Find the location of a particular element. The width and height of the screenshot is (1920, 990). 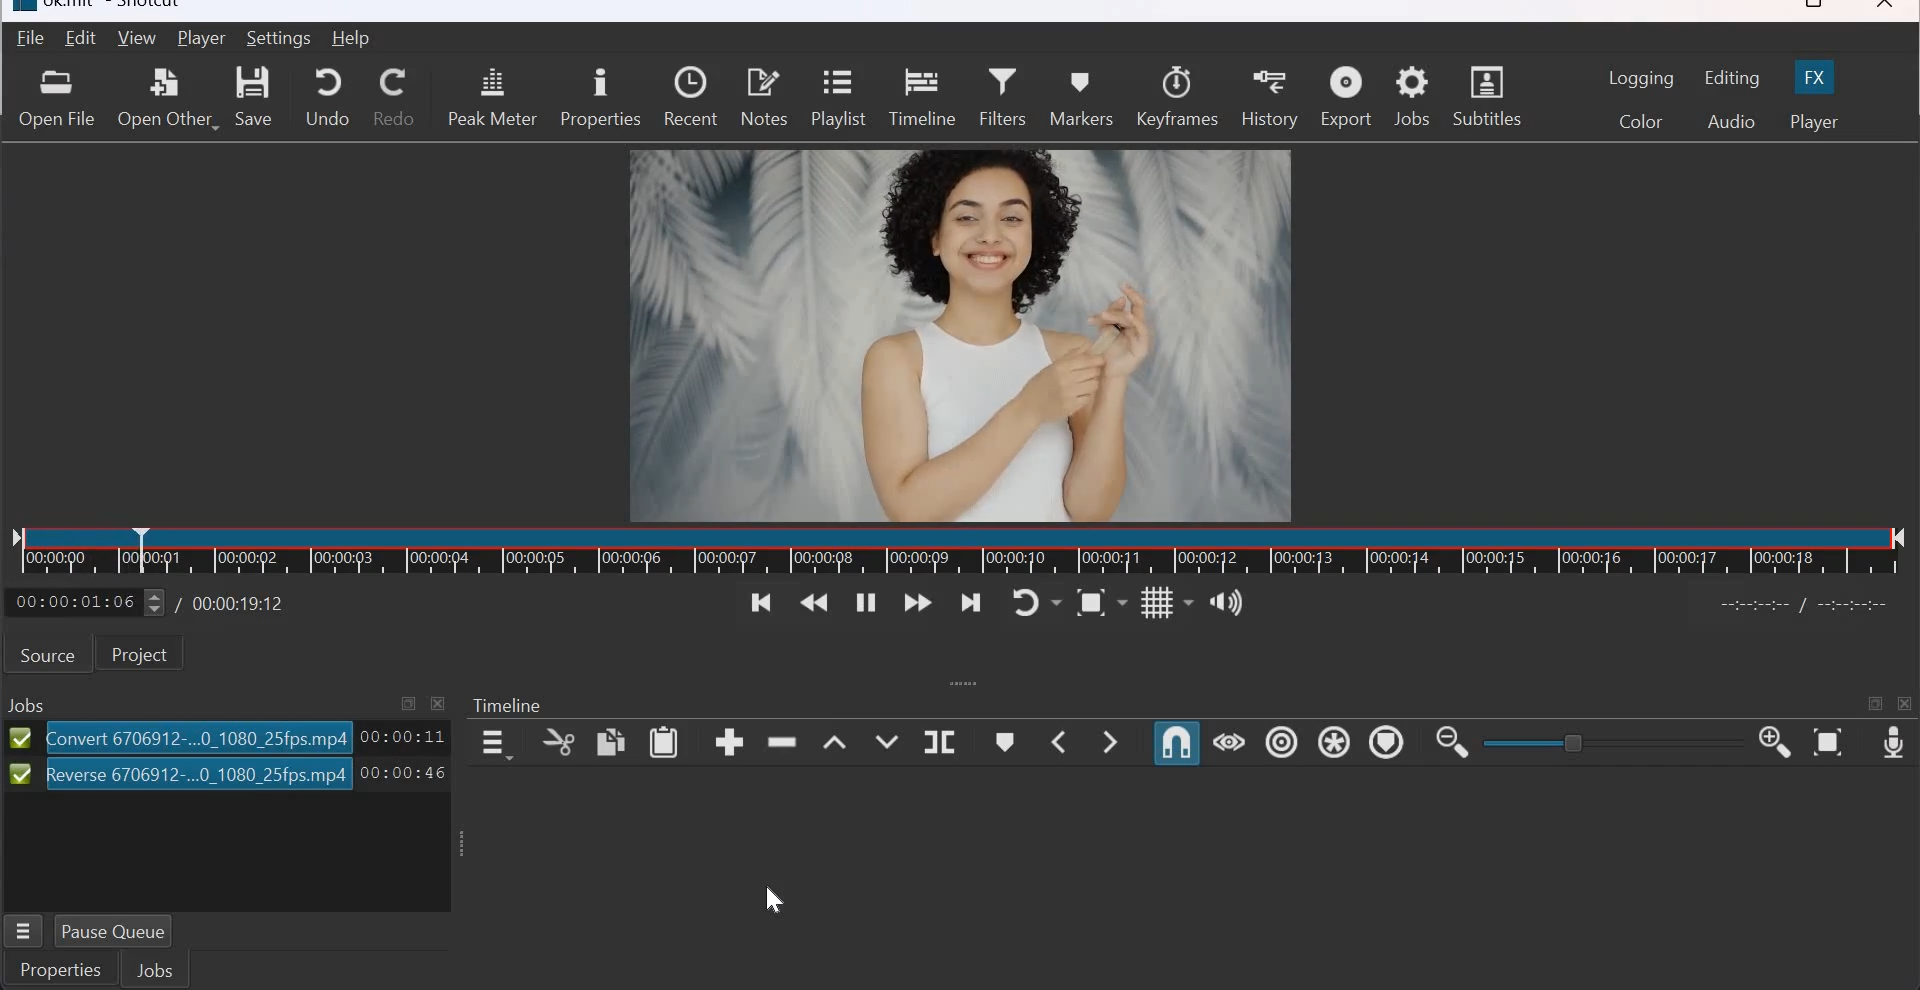

Toggle player looping is located at coordinates (1038, 602).